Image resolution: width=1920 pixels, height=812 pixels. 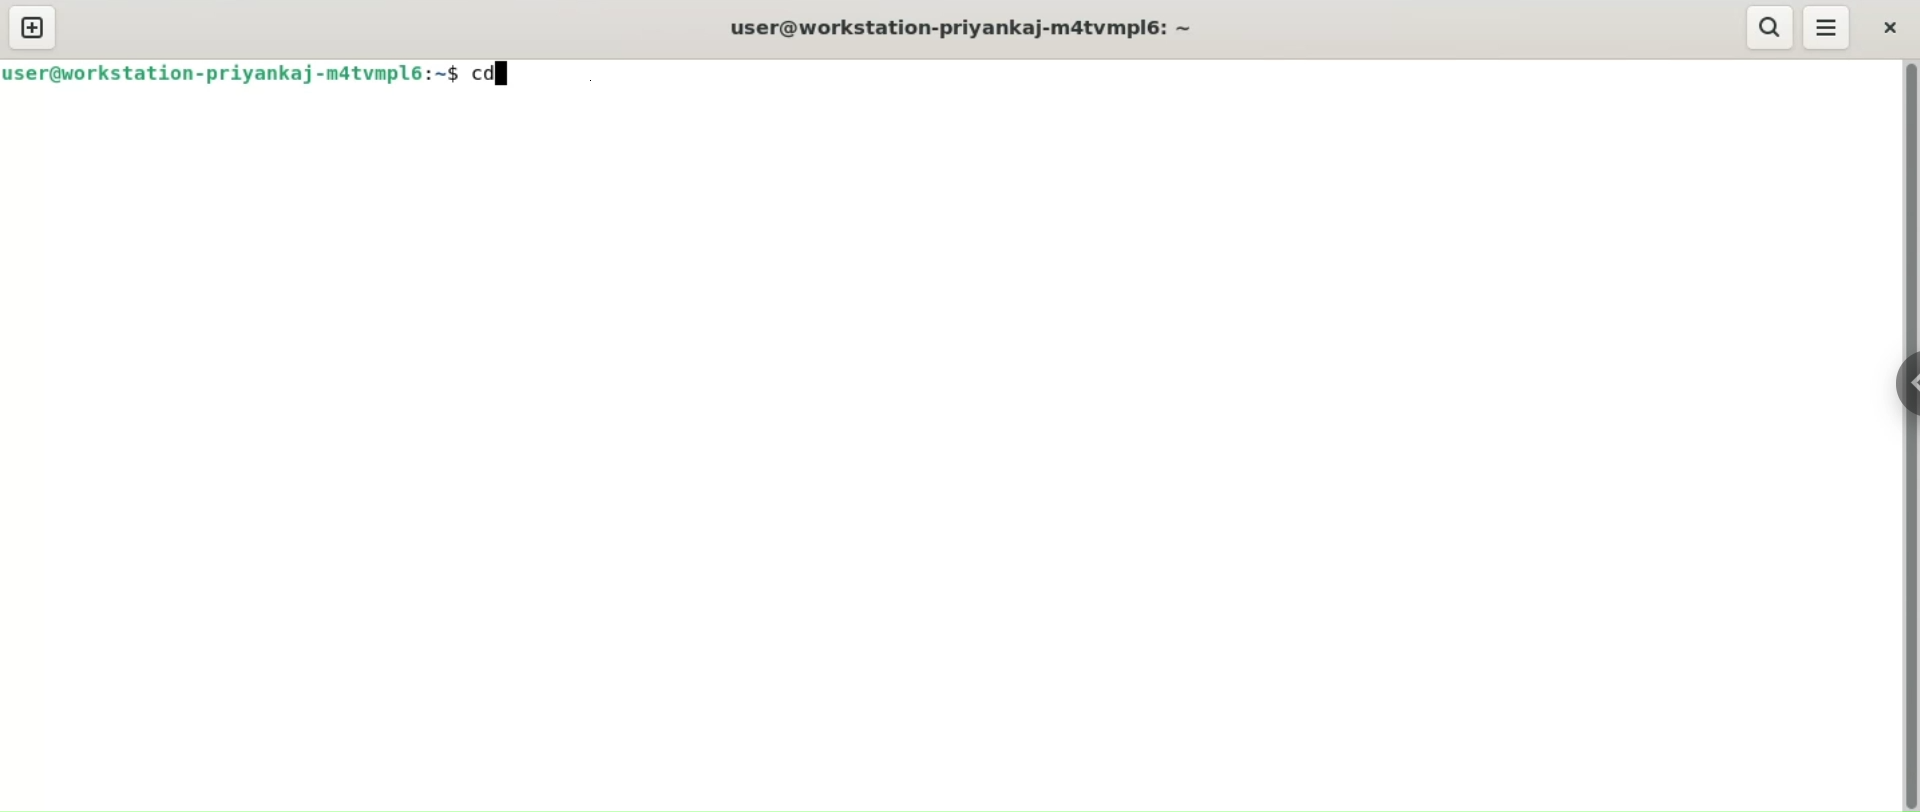 I want to click on user@workstation-priyankaj-m4atvmpl6:~, so click(x=969, y=28).